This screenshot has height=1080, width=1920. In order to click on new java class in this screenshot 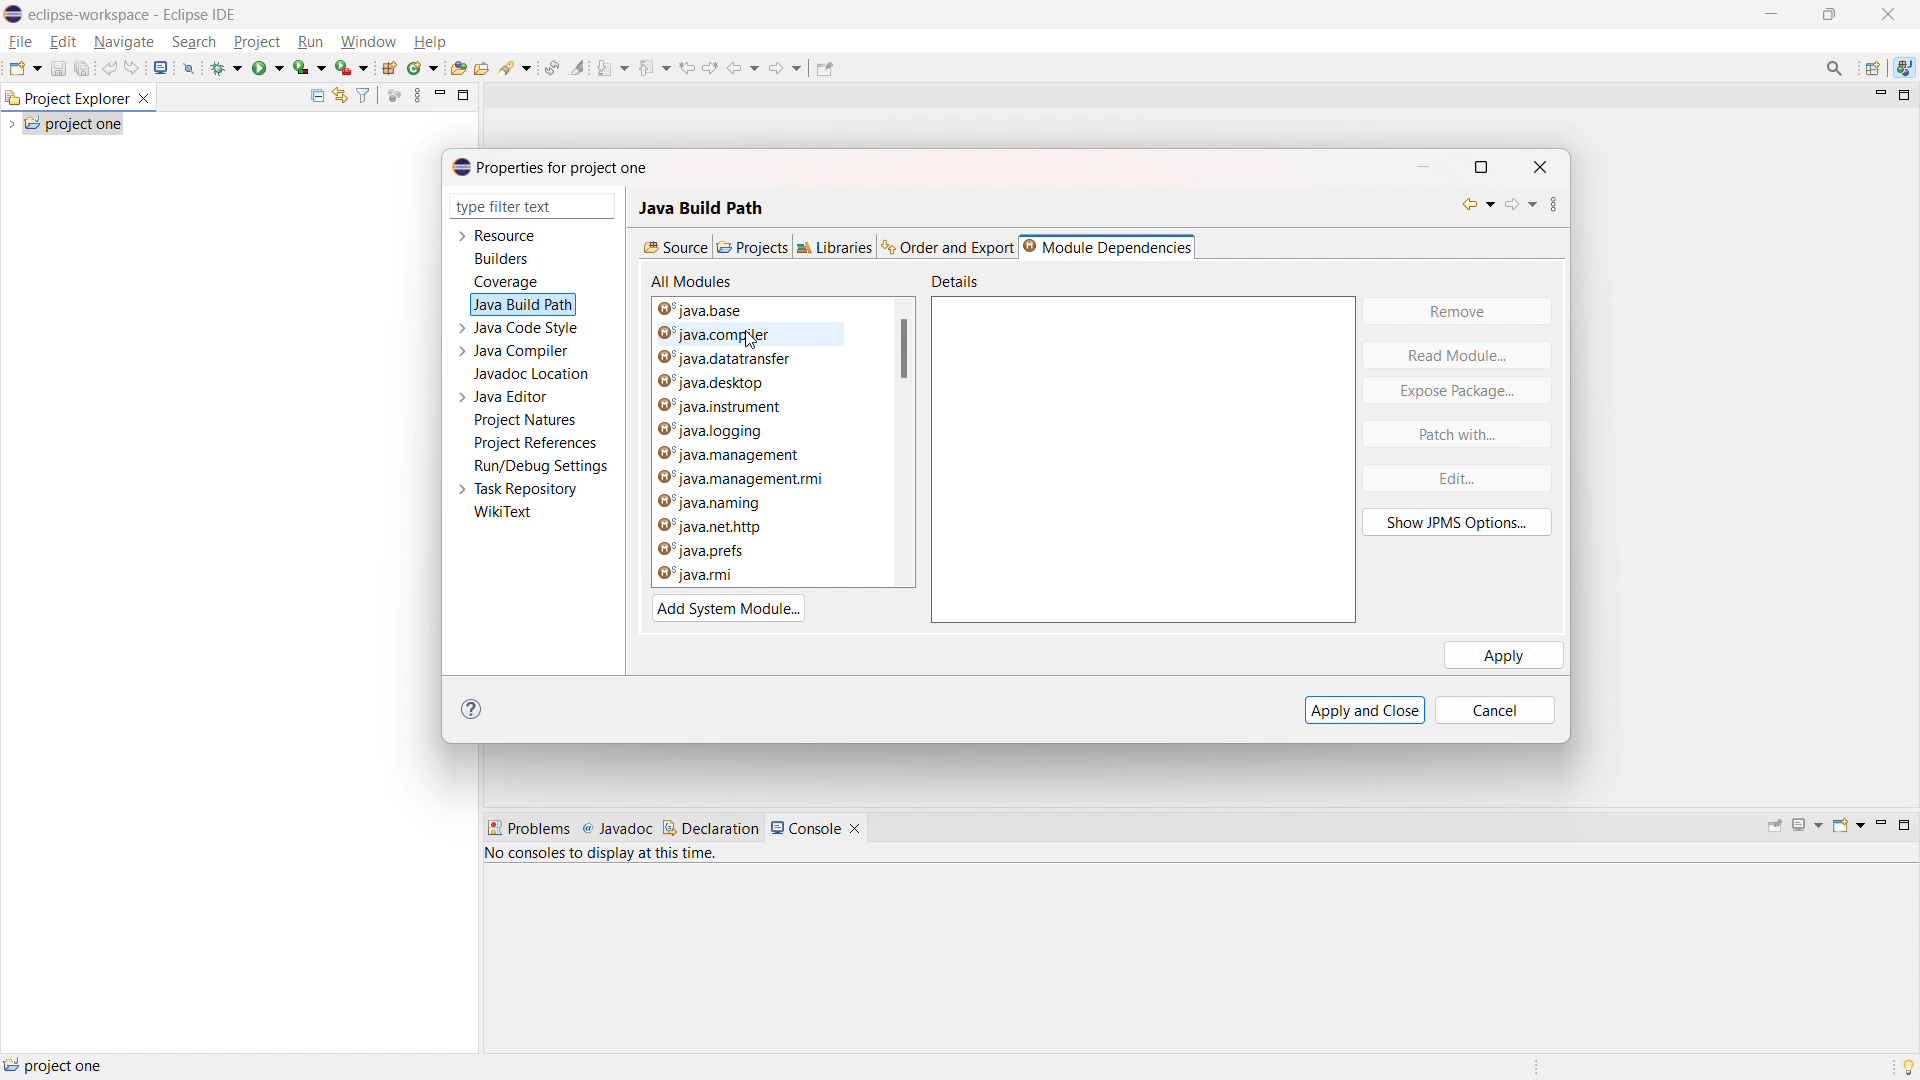, I will do `click(423, 68)`.